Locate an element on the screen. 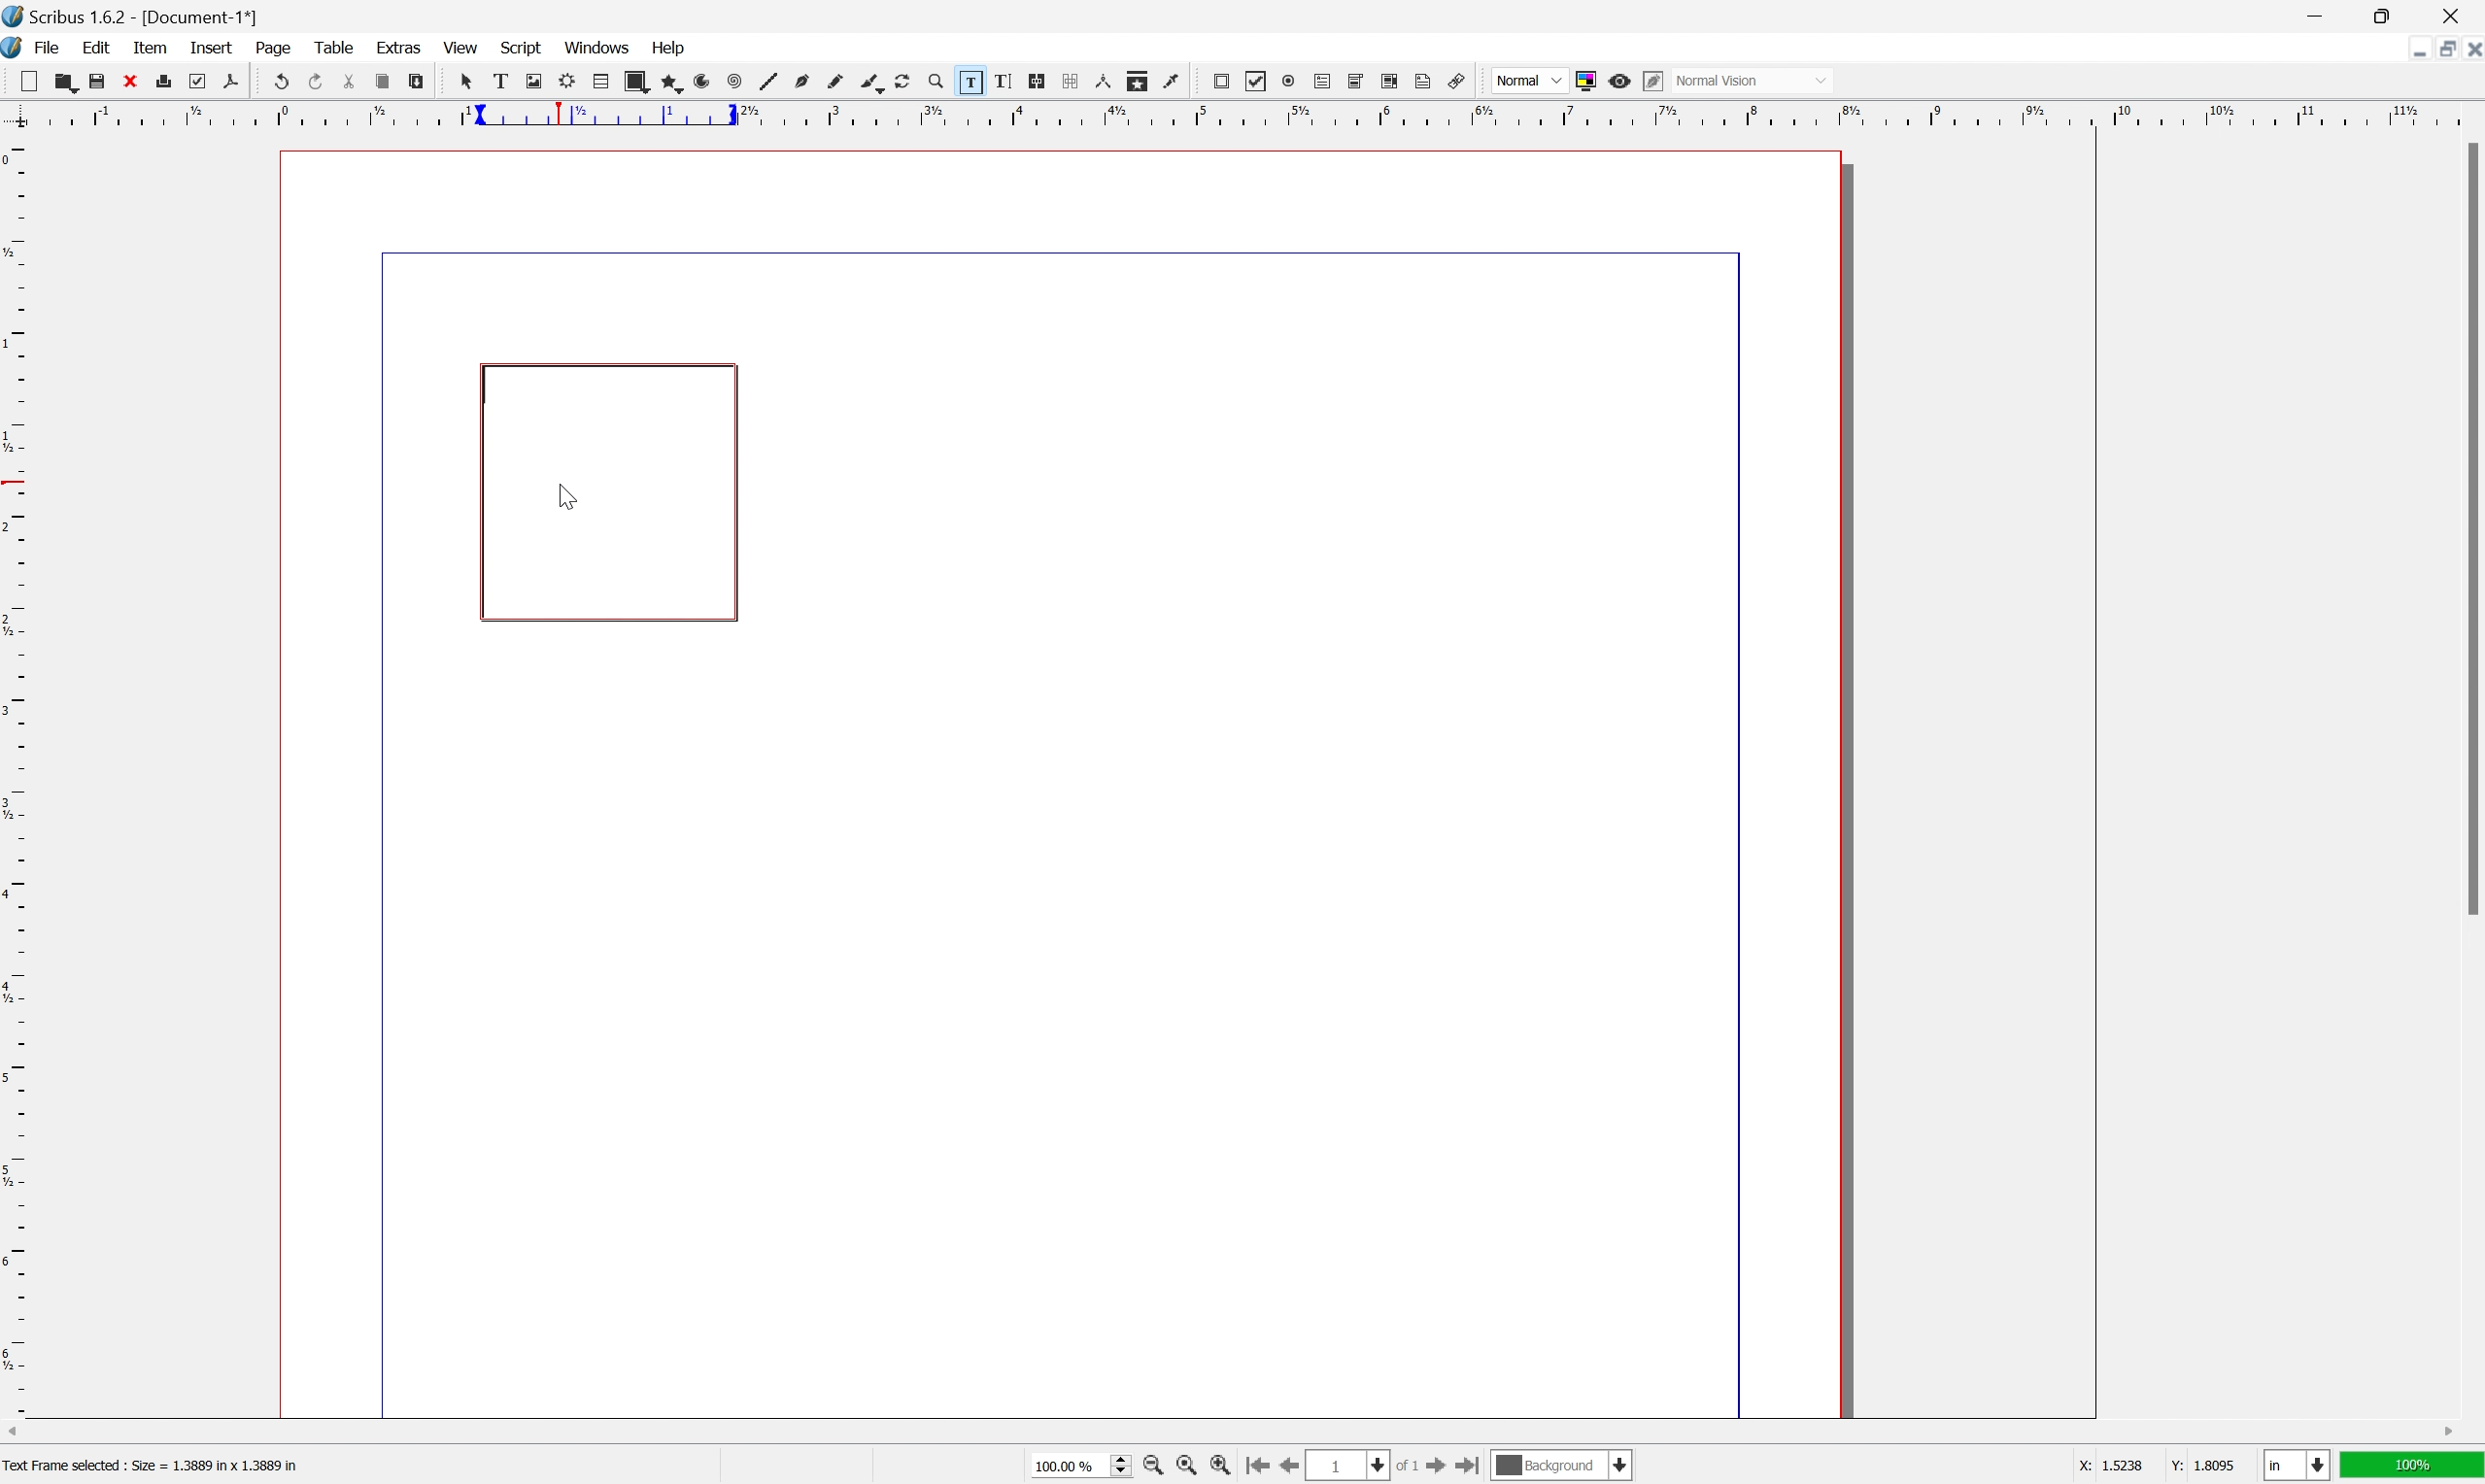 The image size is (2485, 1484). scroll bar is located at coordinates (2469, 529).